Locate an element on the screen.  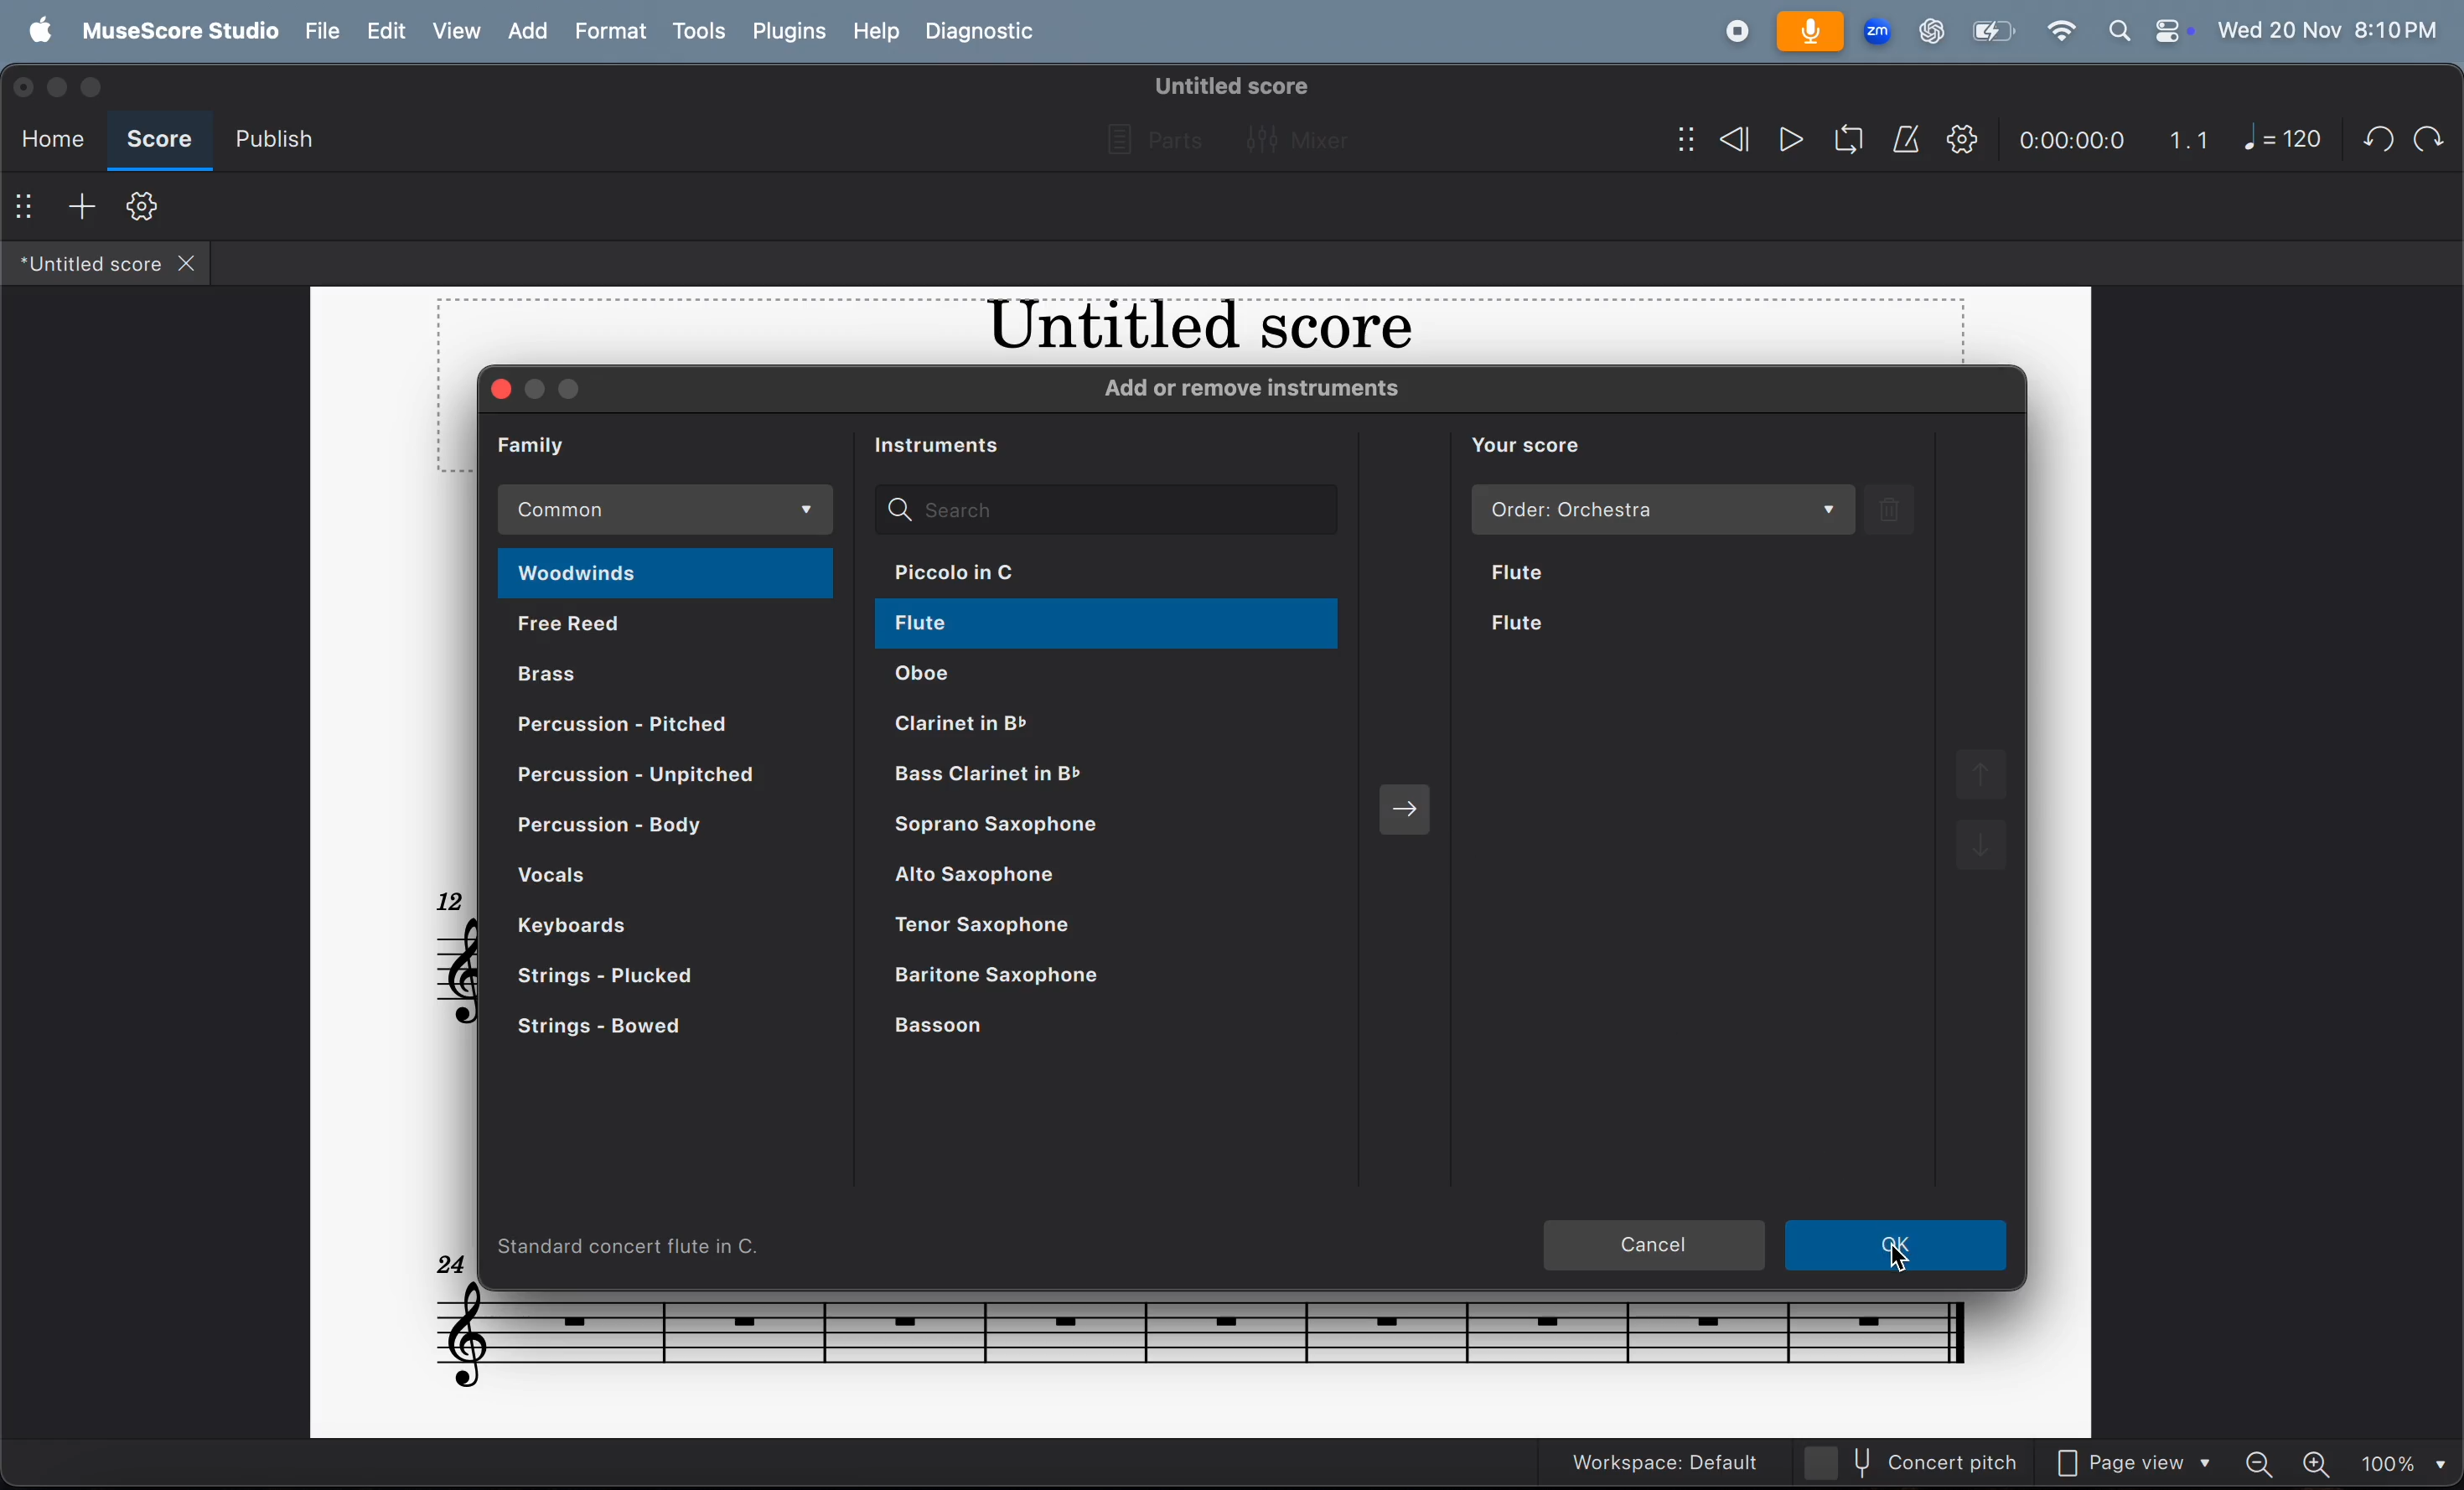
you score is located at coordinates (1542, 445).